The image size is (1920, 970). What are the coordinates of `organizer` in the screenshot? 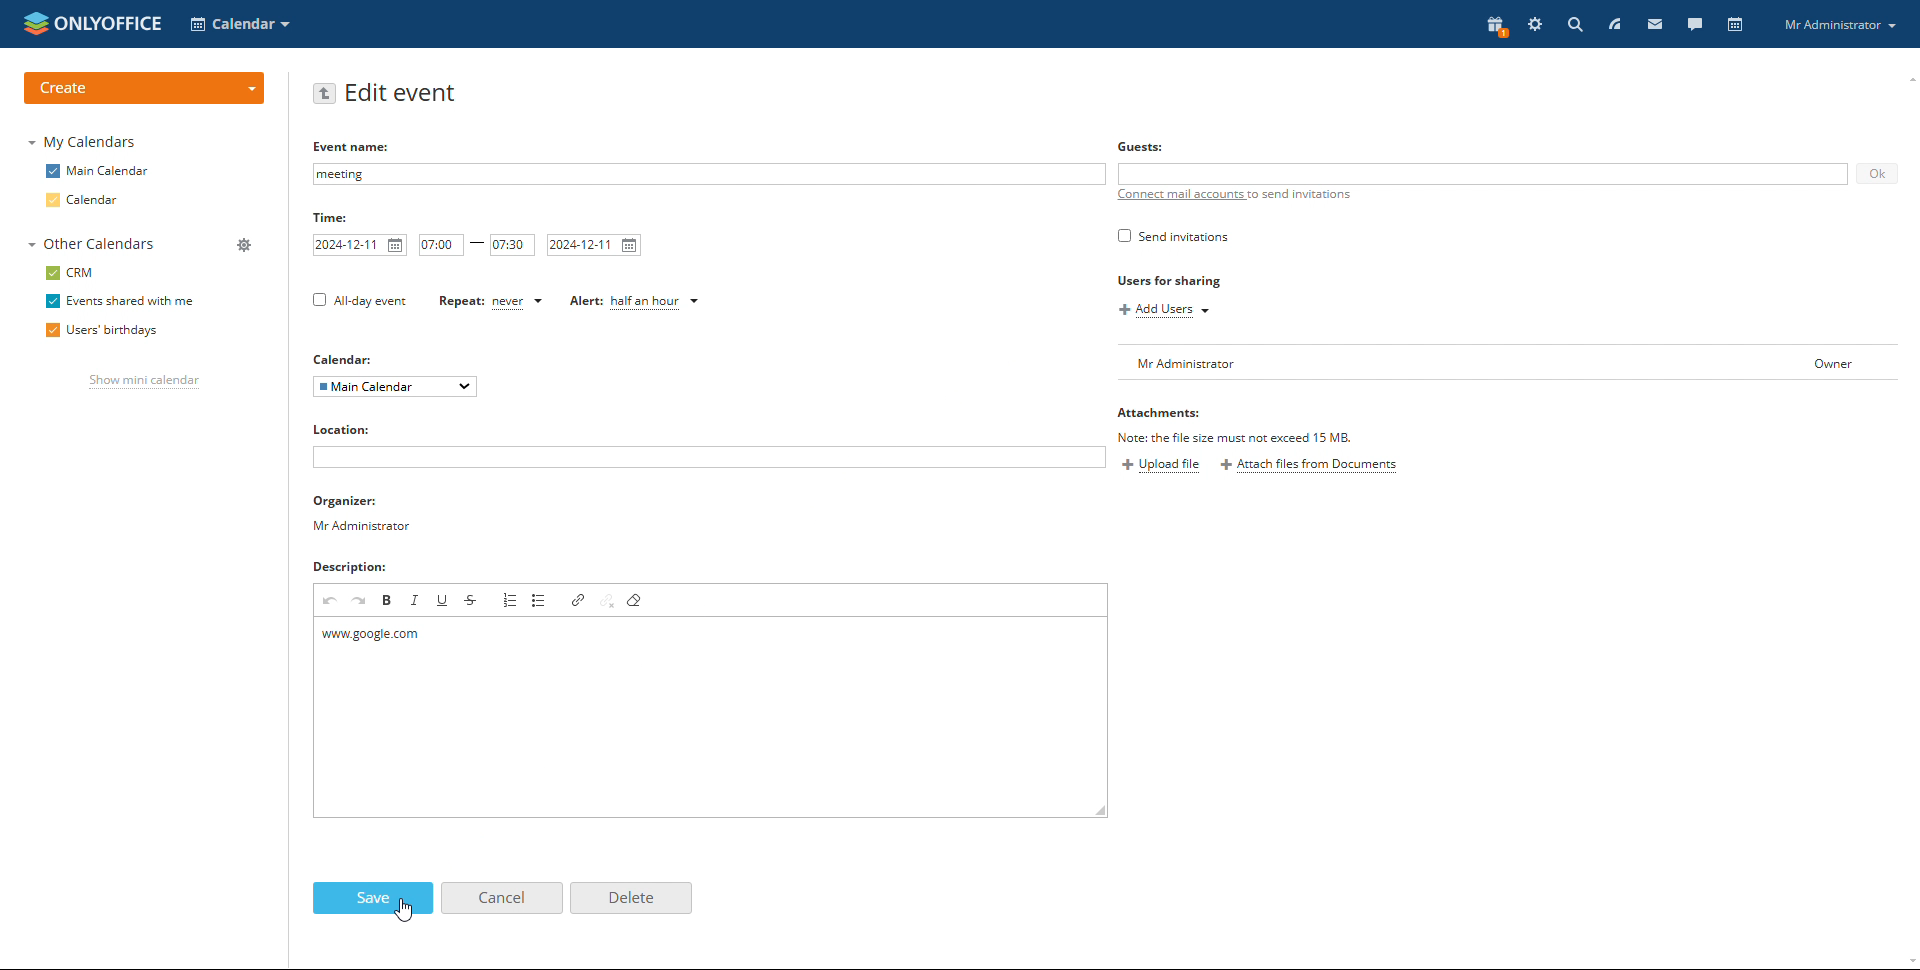 It's located at (365, 514).